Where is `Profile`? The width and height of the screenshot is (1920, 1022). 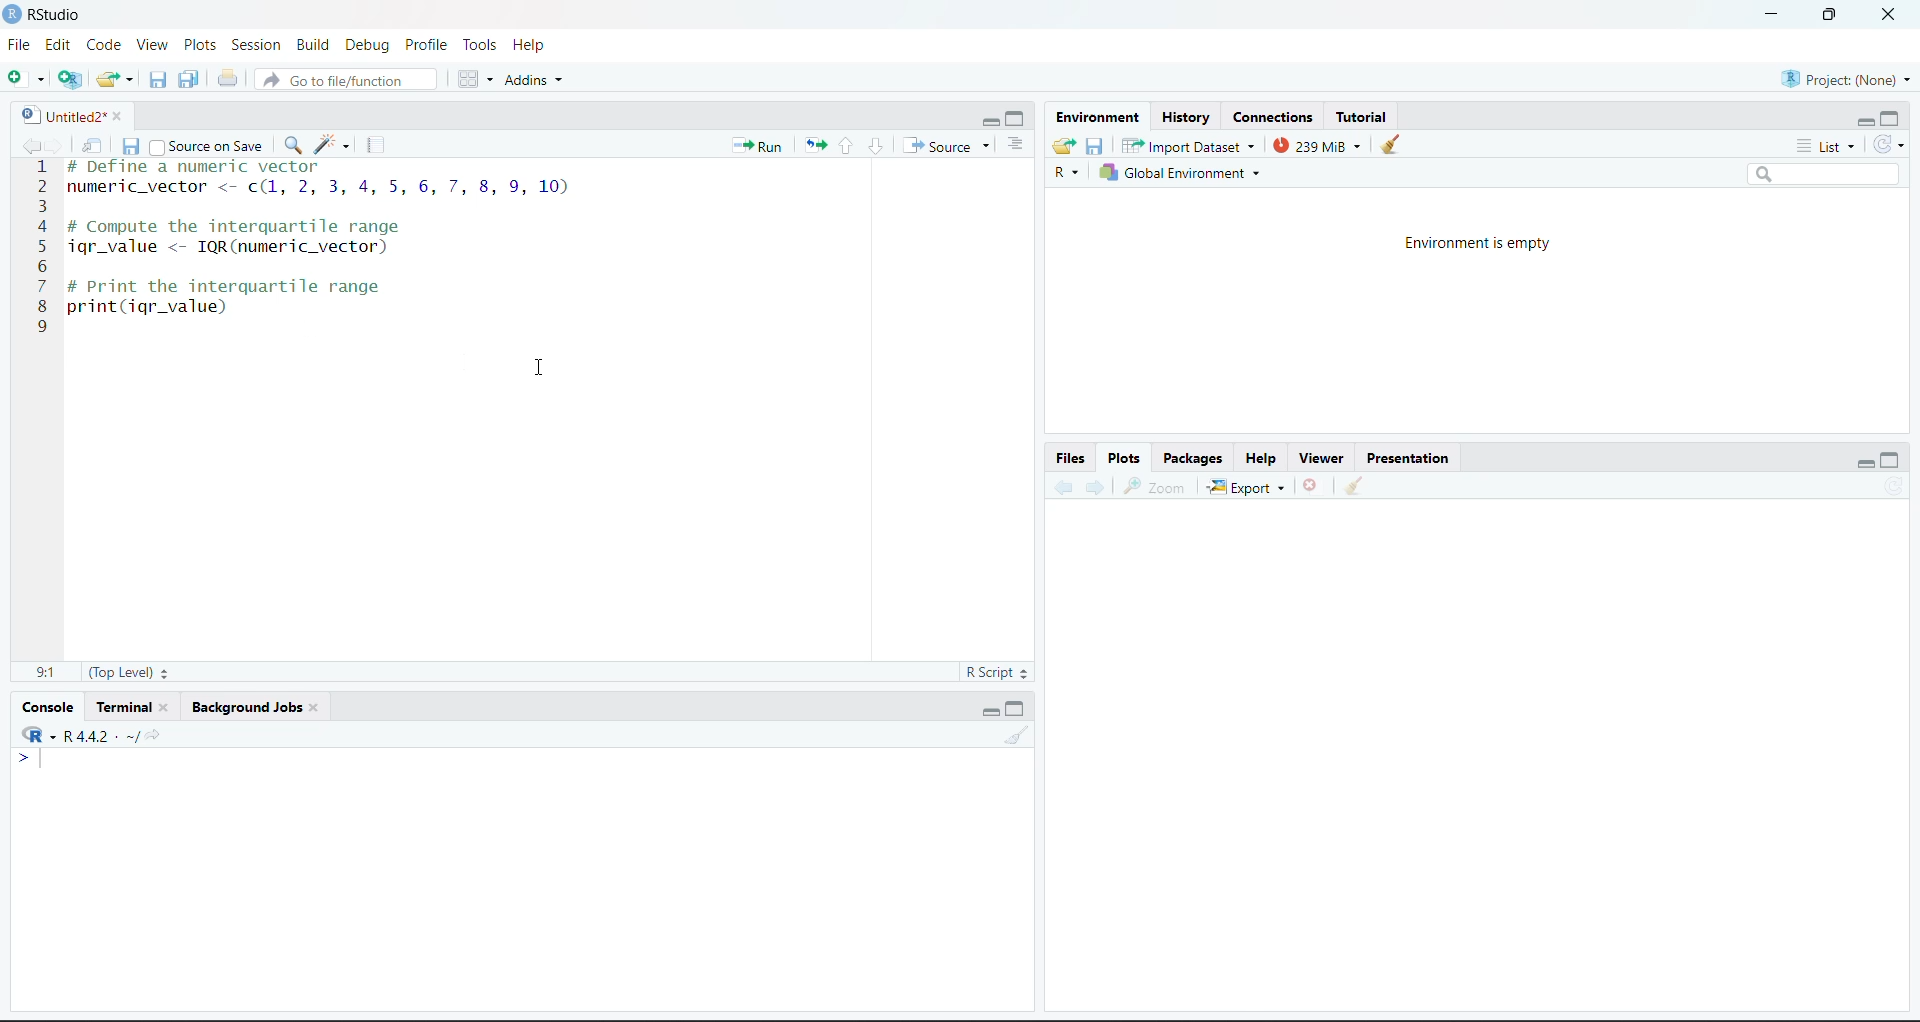
Profile is located at coordinates (423, 45).